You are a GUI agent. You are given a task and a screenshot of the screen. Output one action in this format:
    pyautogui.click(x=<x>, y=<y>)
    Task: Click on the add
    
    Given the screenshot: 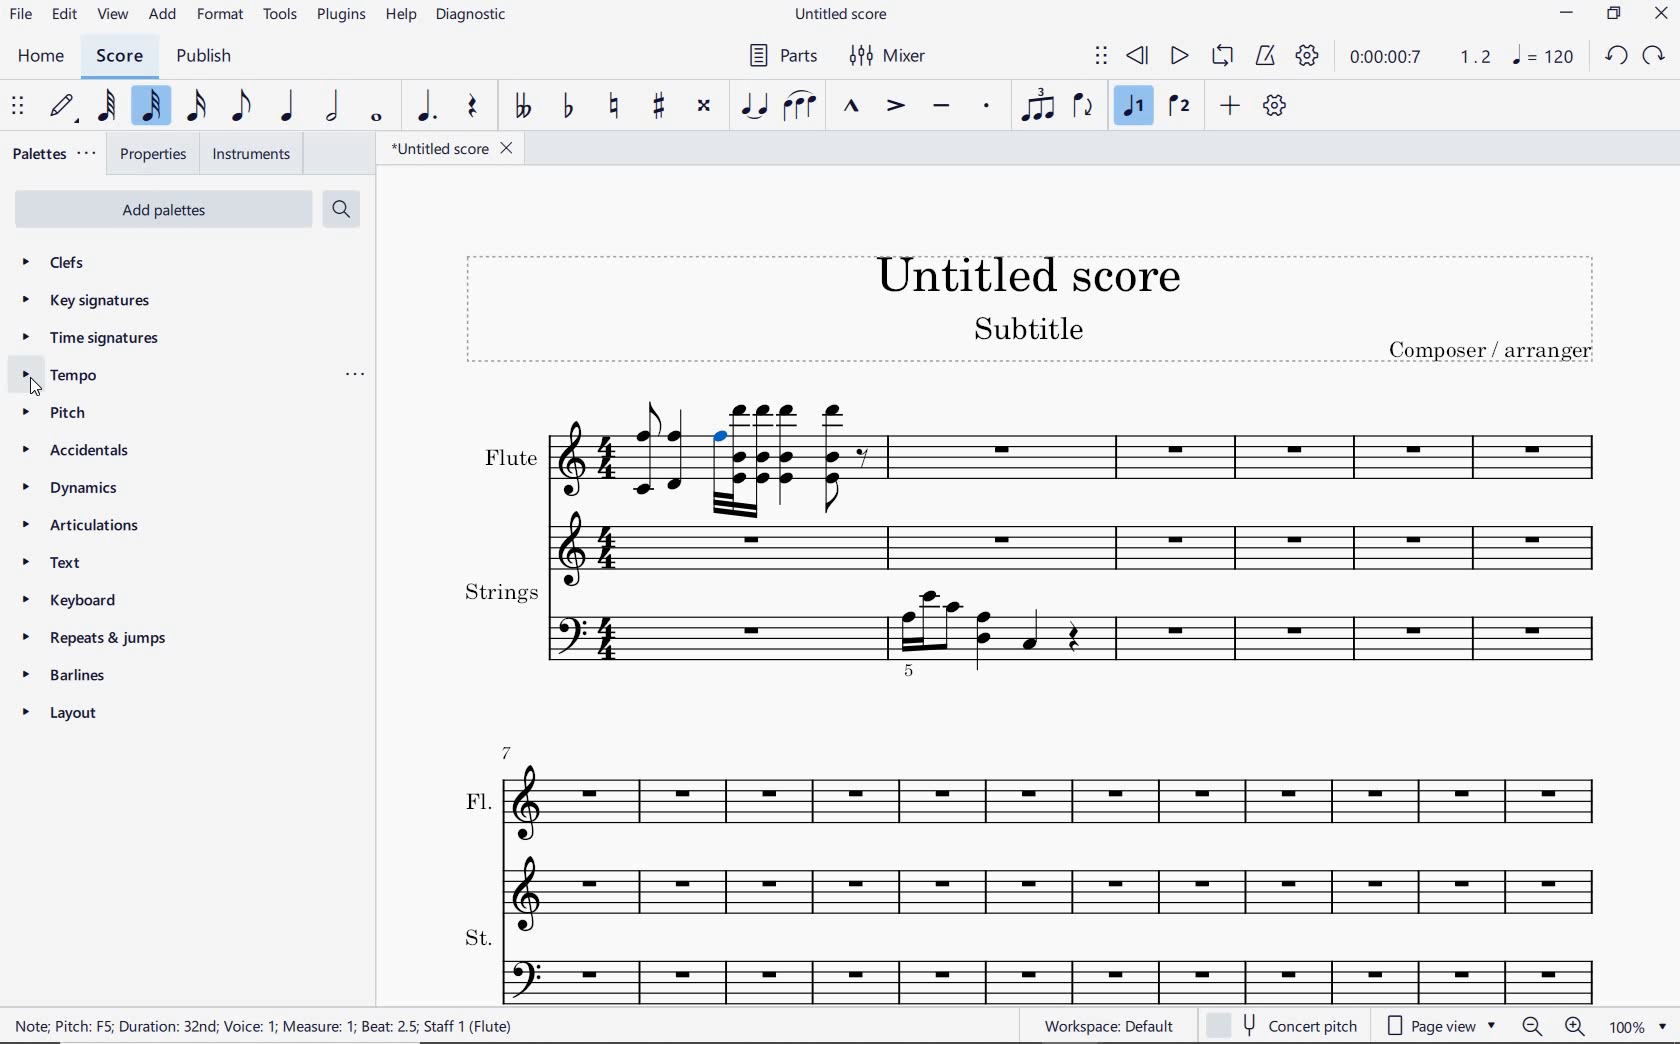 What is the action you would take?
    pyautogui.click(x=163, y=16)
    